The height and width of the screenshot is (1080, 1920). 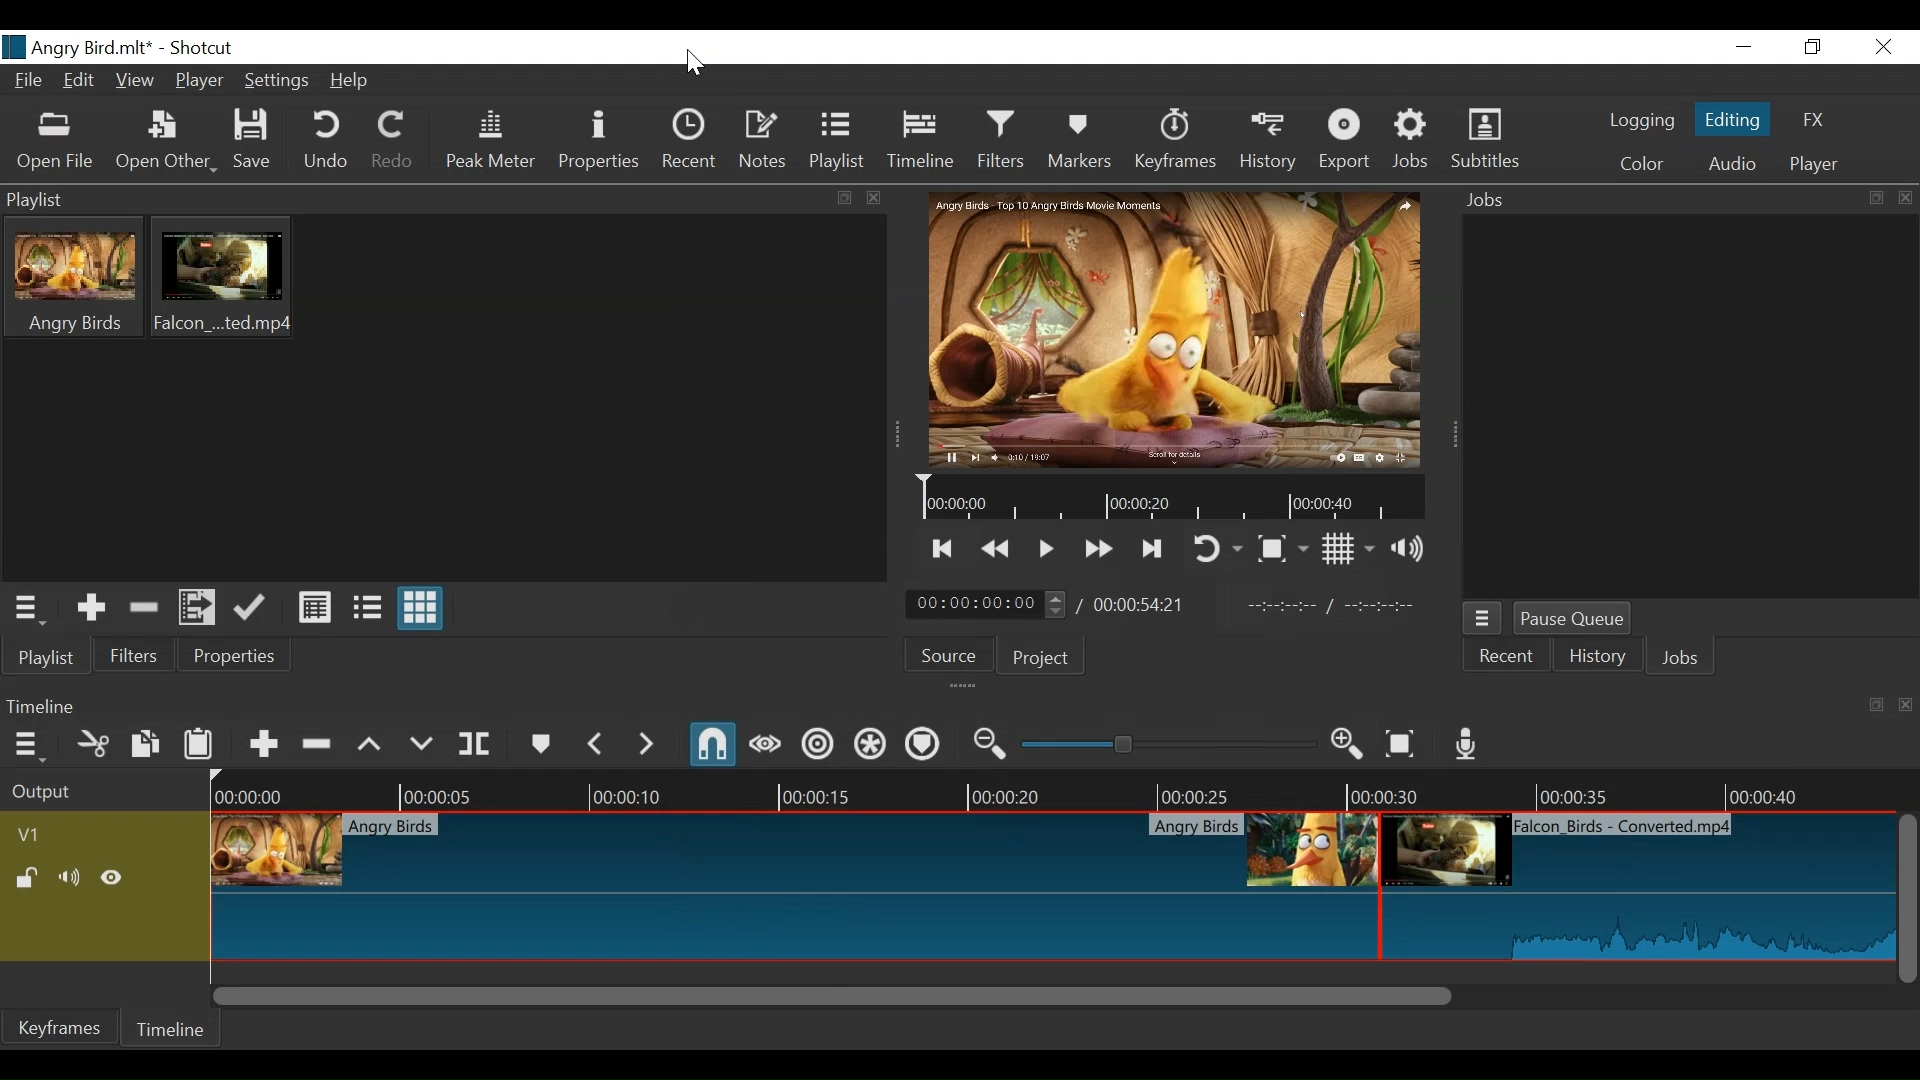 What do you see at coordinates (1486, 139) in the screenshot?
I see `Subtitles` at bounding box center [1486, 139].